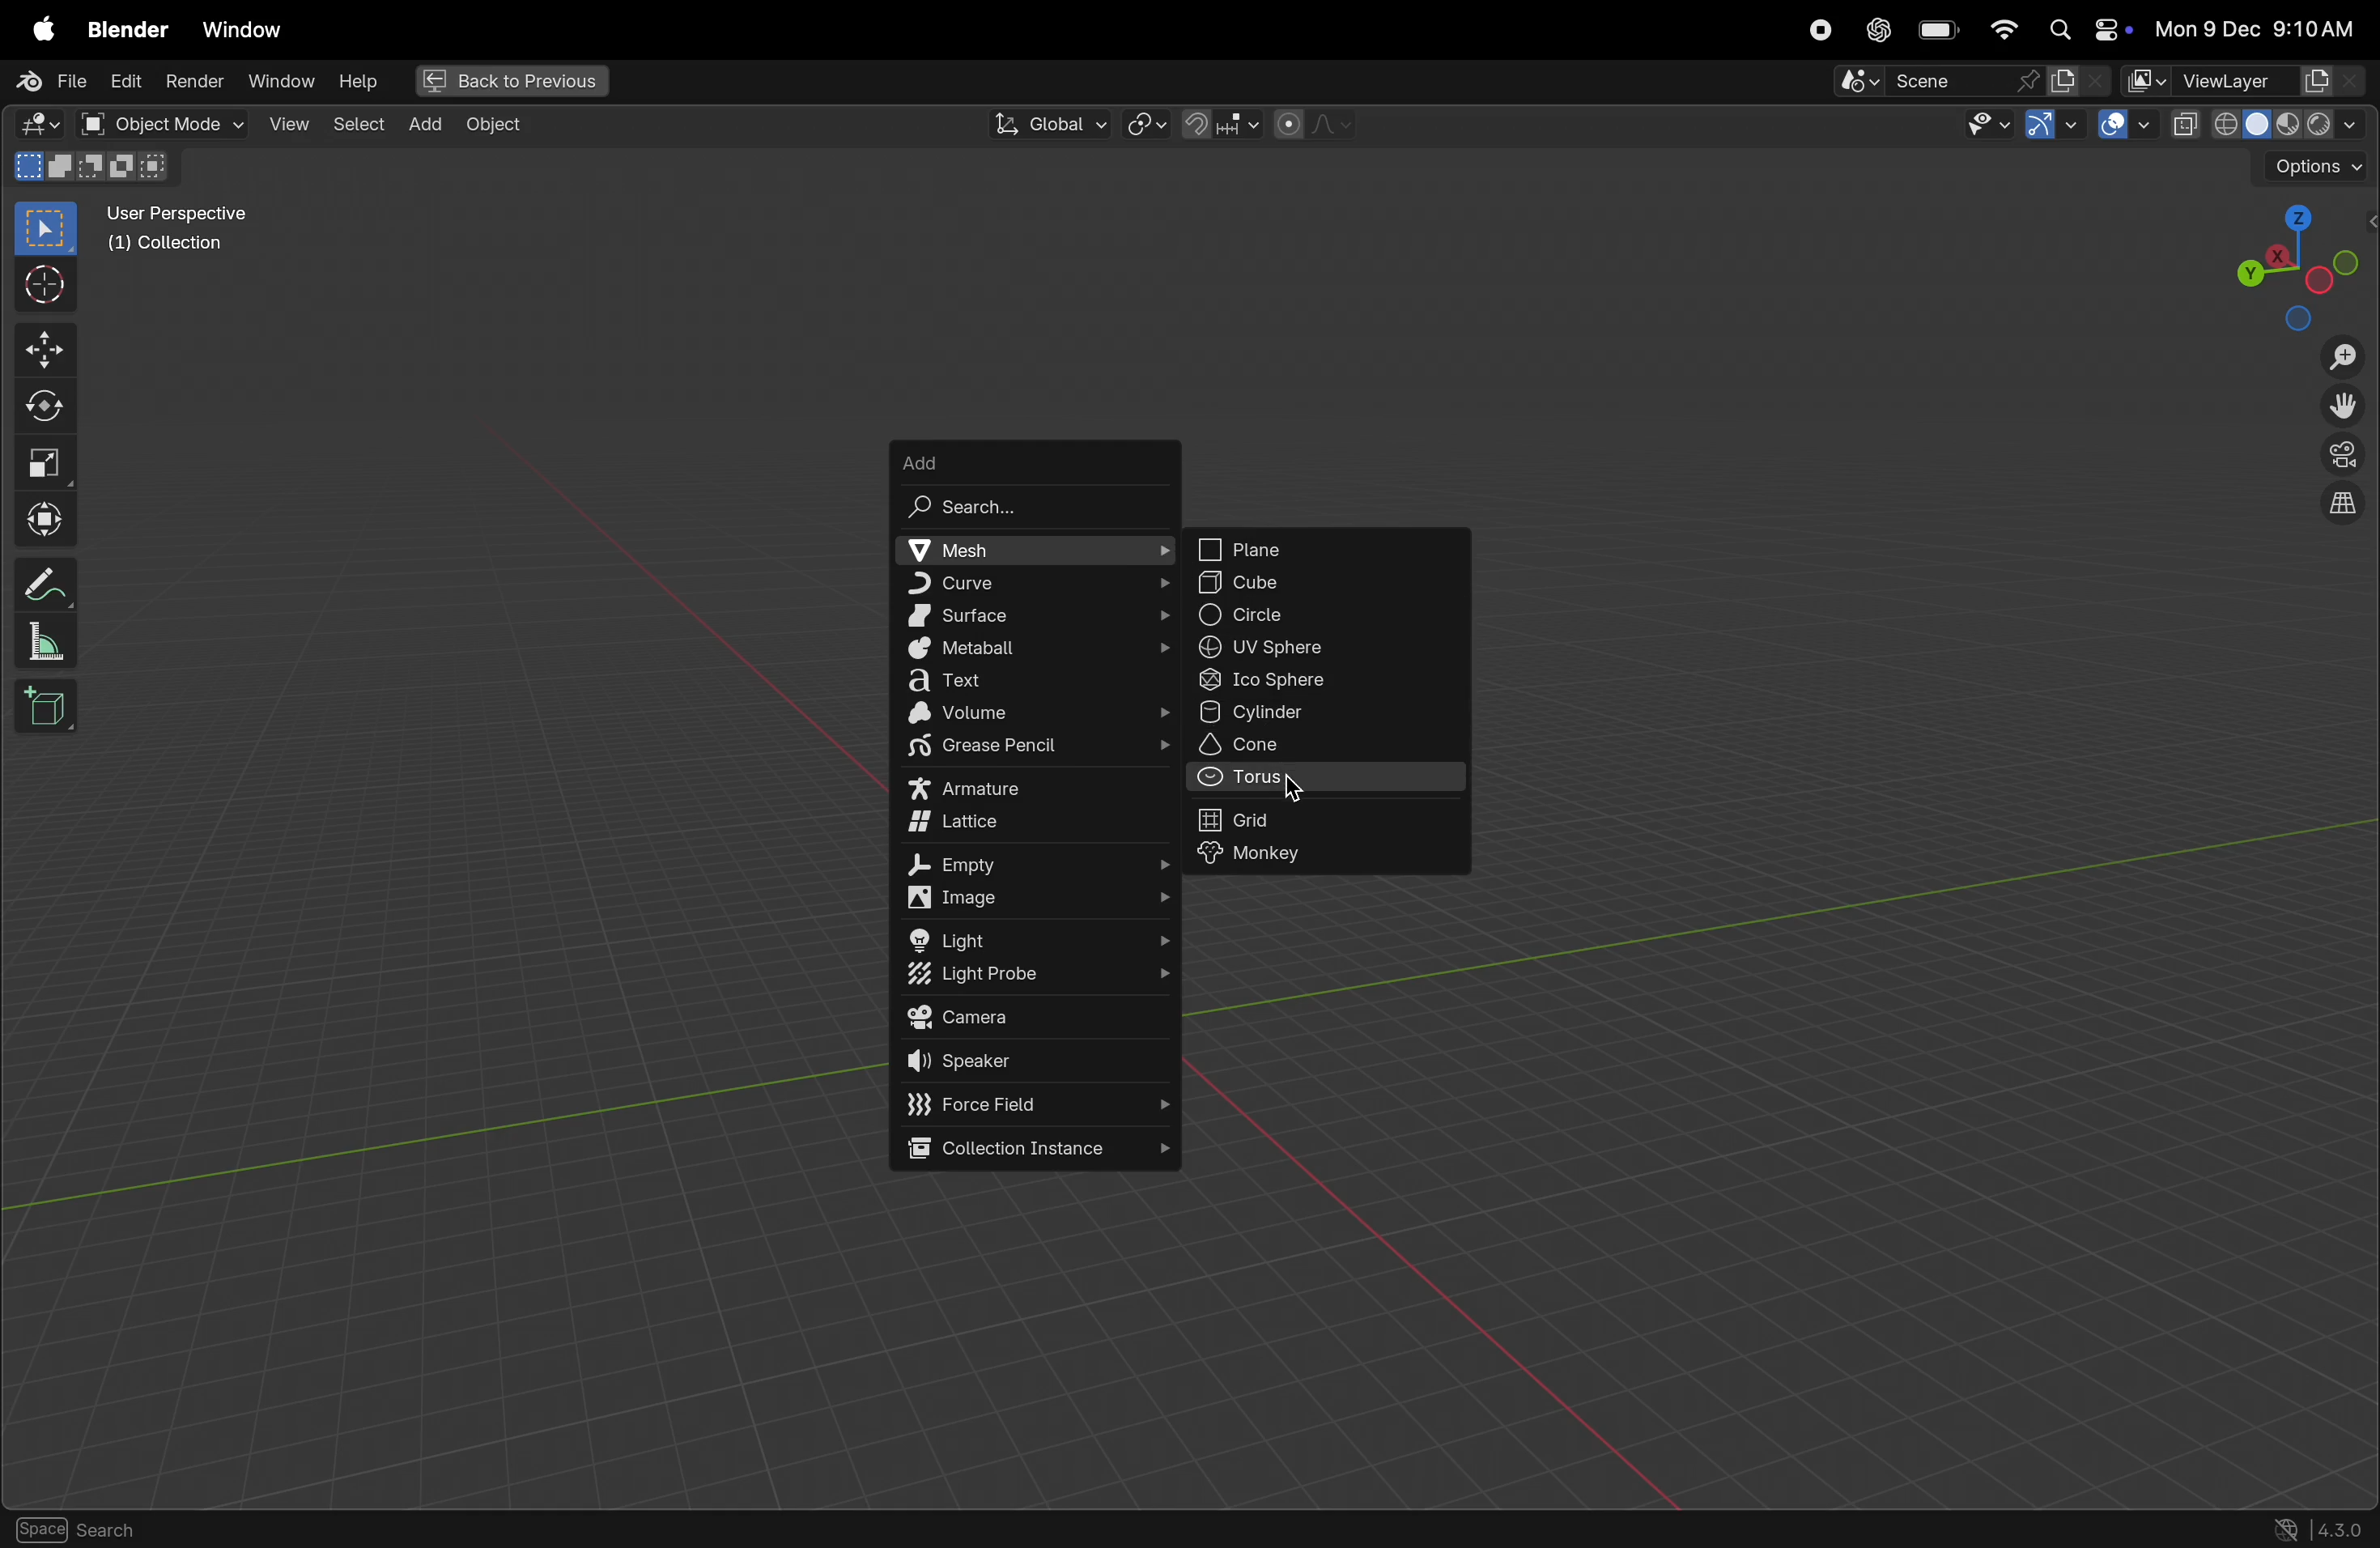  Describe the element at coordinates (2186, 125) in the screenshot. I see `copy` at that location.